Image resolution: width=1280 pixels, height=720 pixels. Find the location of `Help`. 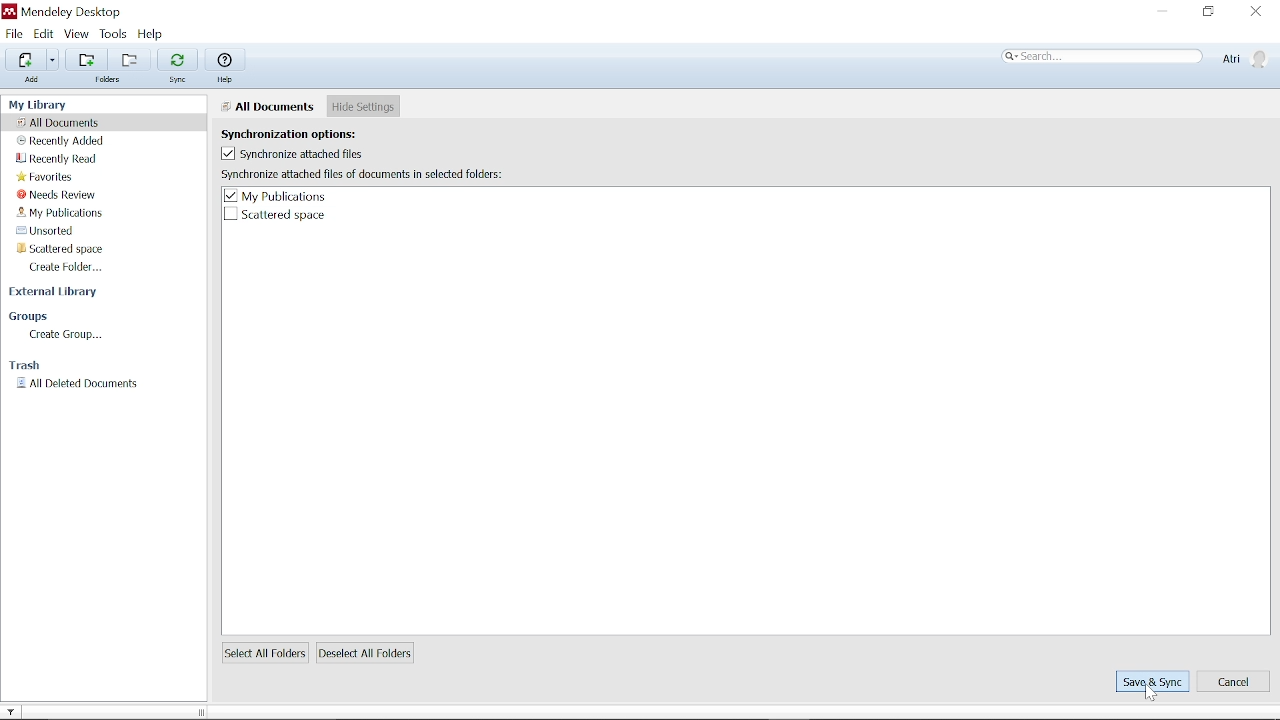

Help is located at coordinates (158, 35).